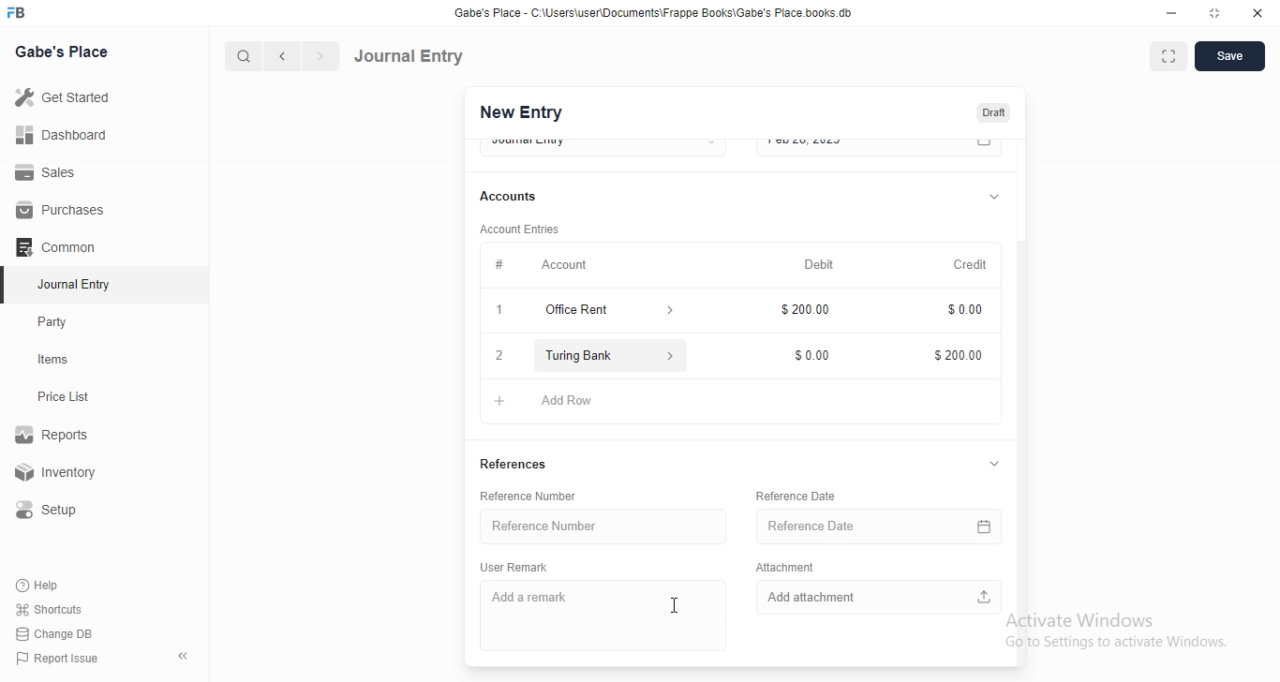 This screenshot has width=1280, height=682. I want to click on minimize, so click(1170, 12).